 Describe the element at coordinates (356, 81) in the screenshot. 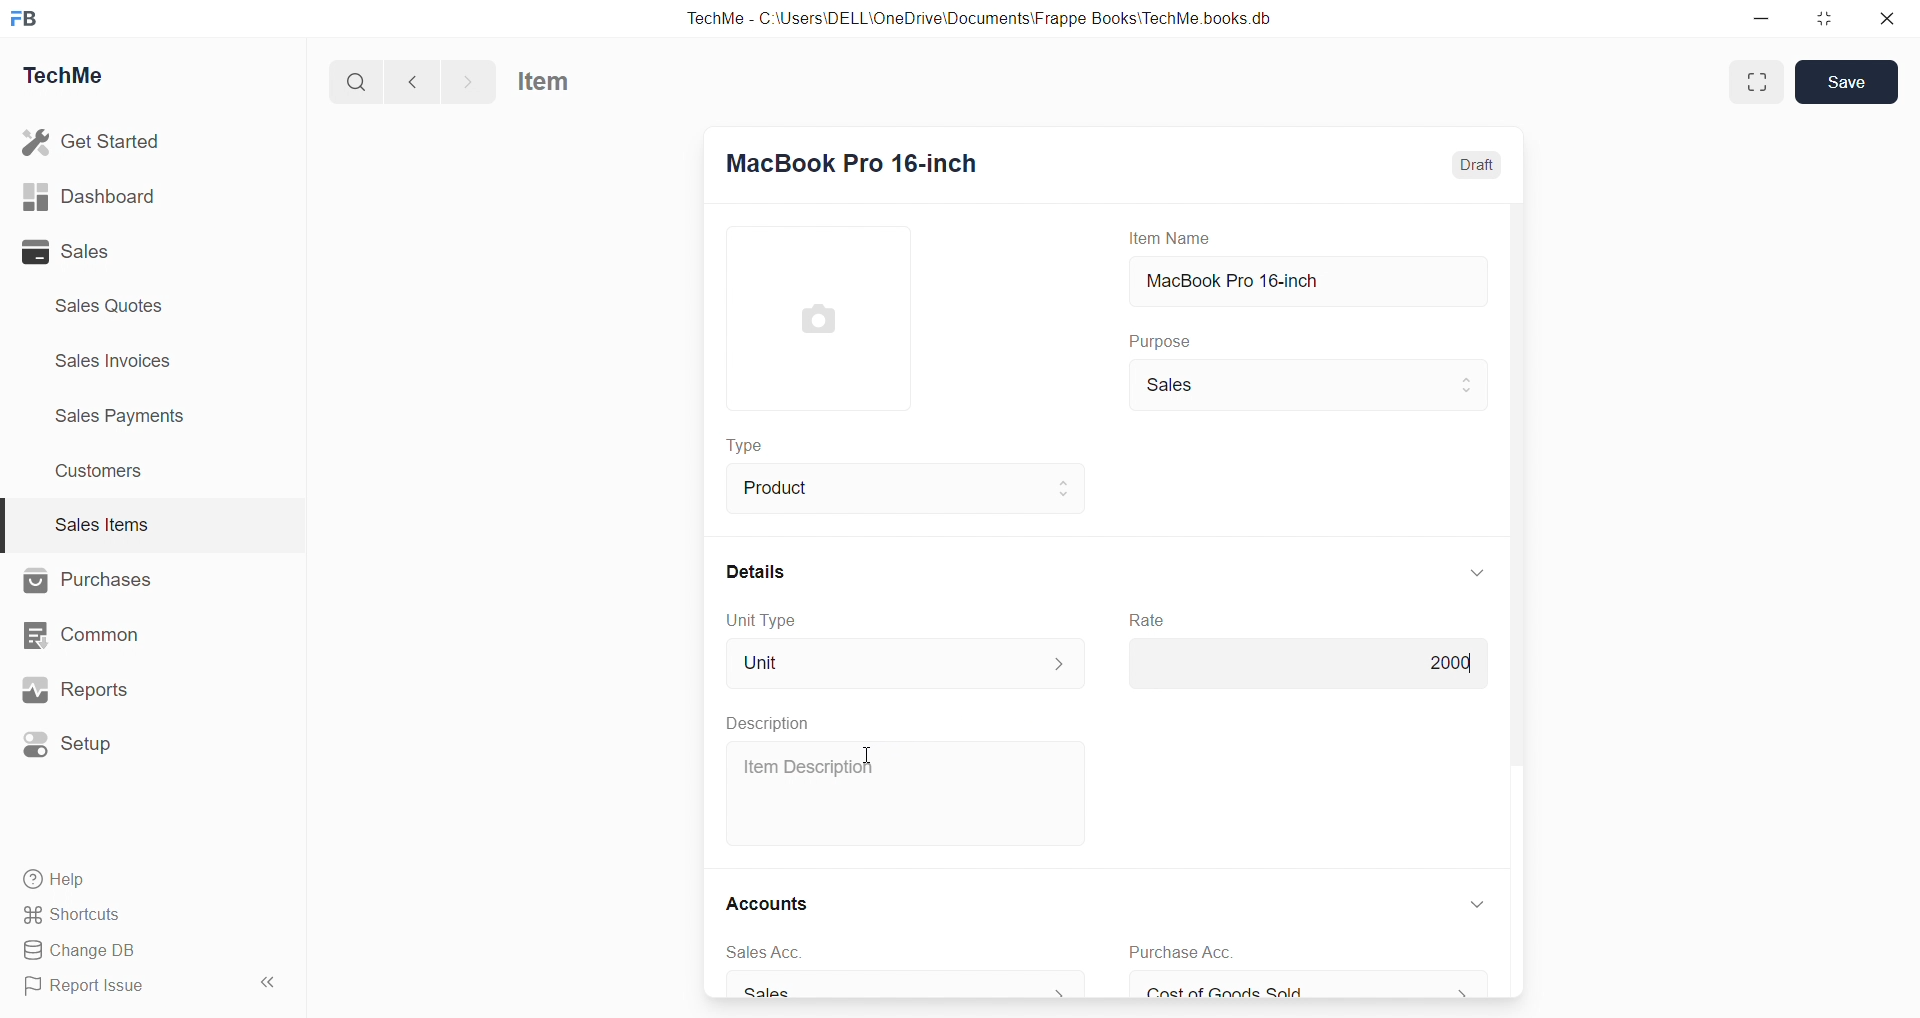

I see `search` at that location.